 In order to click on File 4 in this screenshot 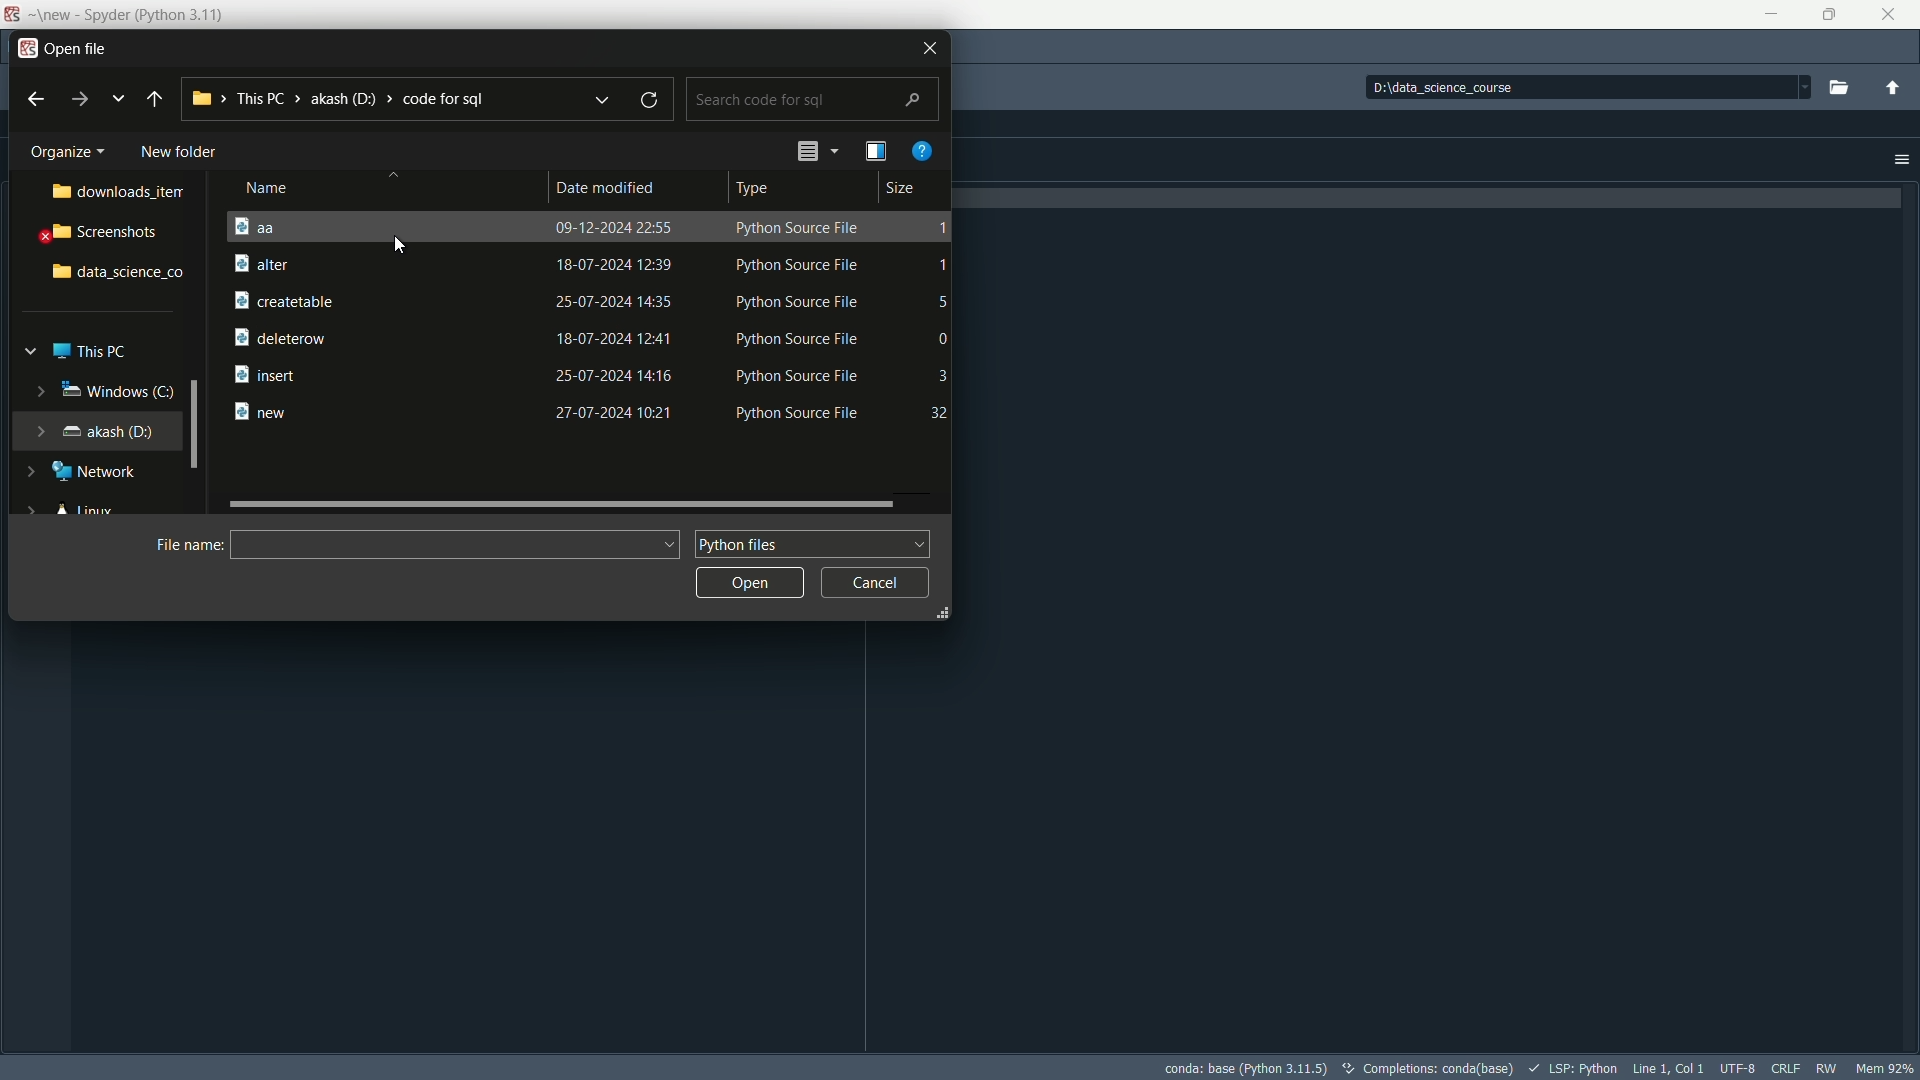, I will do `click(589, 335)`.